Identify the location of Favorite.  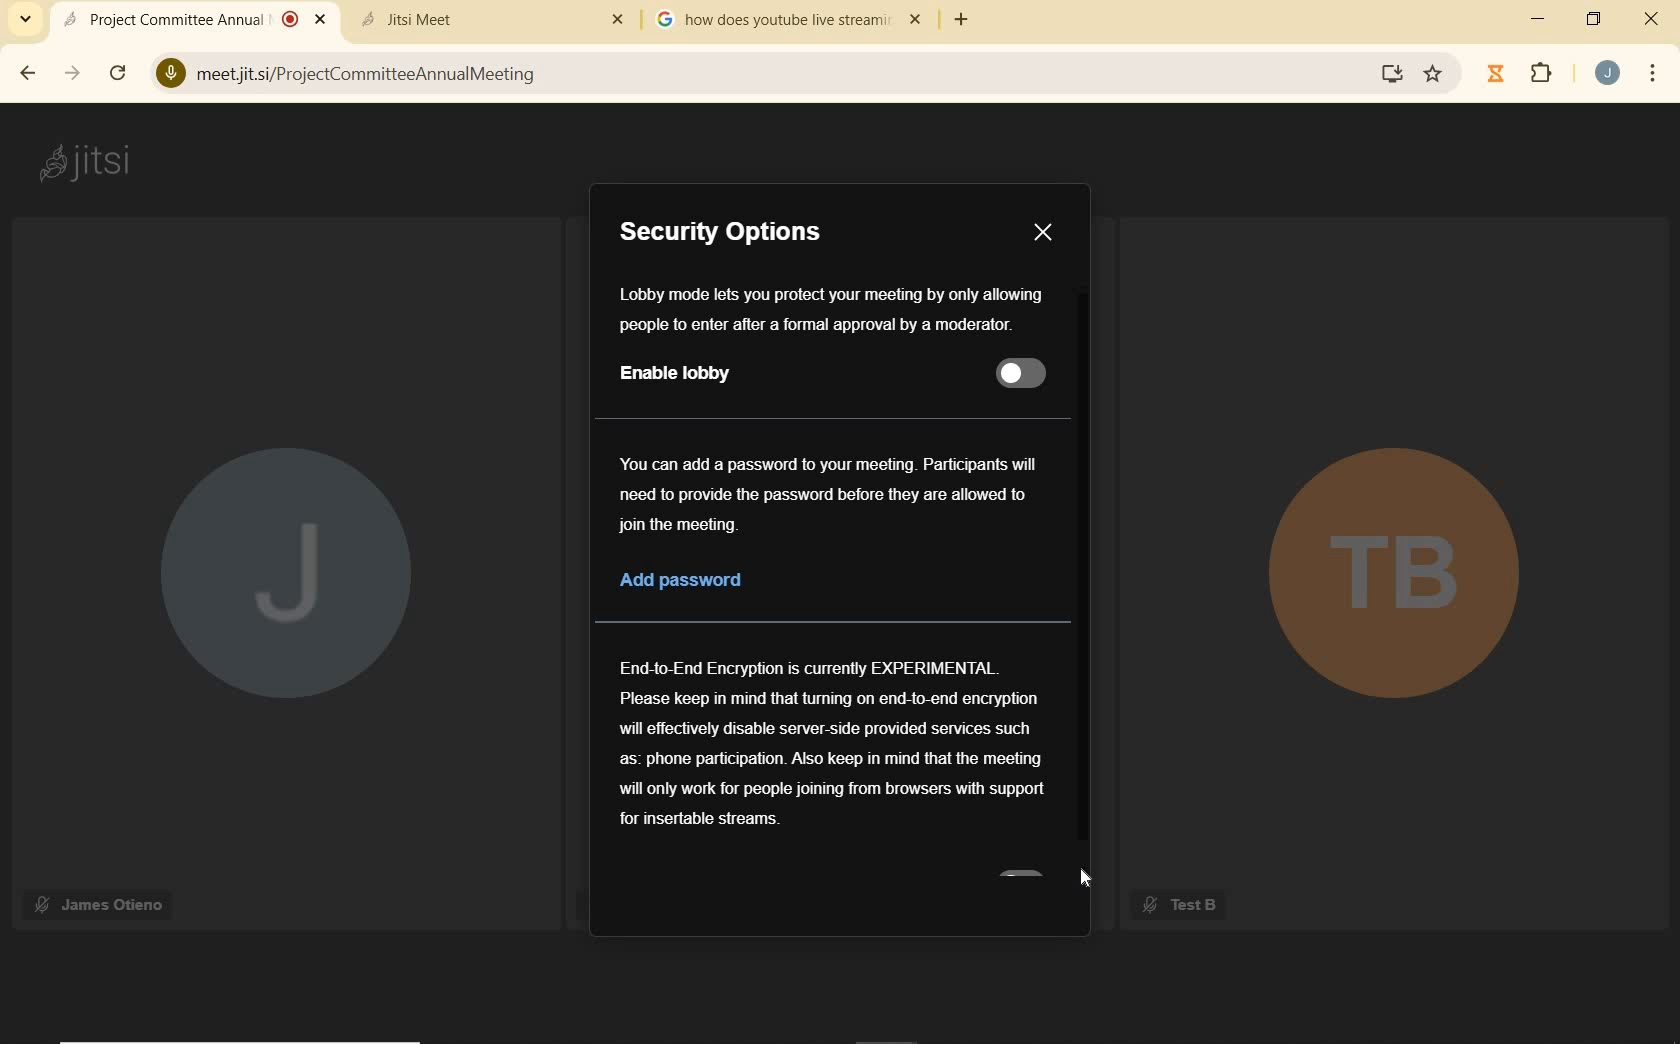
(1433, 69).